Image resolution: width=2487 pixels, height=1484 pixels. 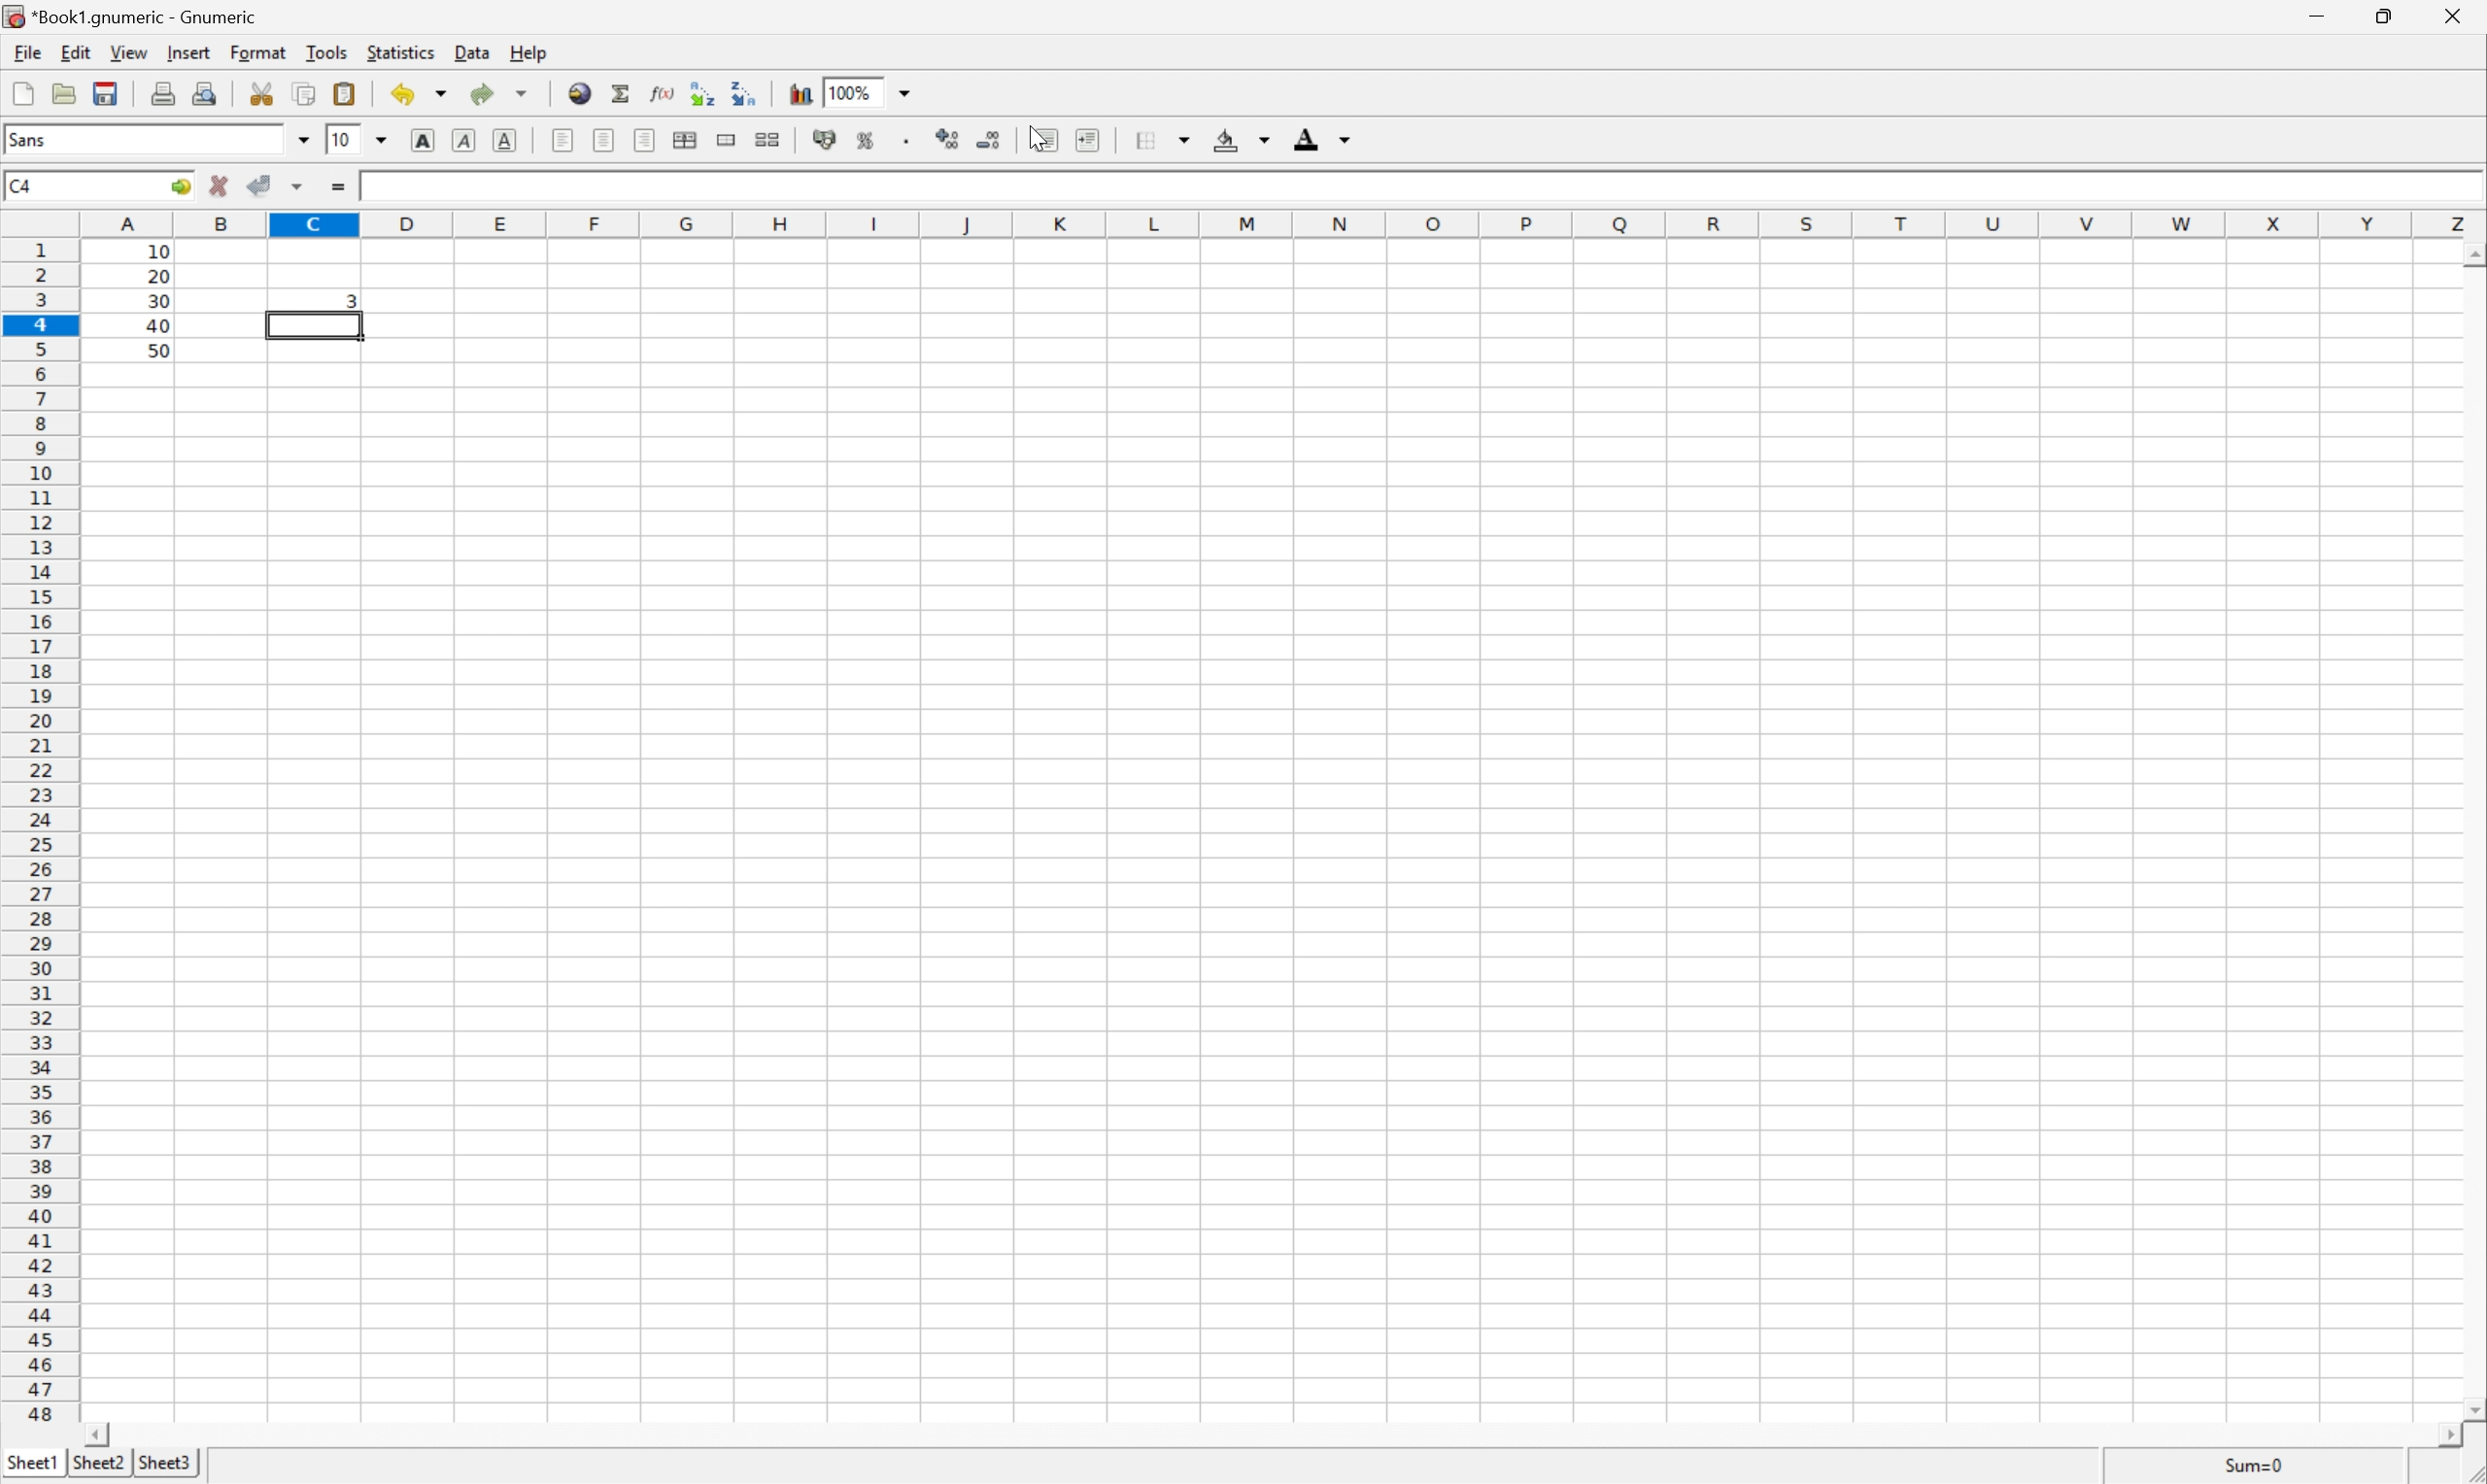 I want to click on Cut the selection, so click(x=260, y=92).